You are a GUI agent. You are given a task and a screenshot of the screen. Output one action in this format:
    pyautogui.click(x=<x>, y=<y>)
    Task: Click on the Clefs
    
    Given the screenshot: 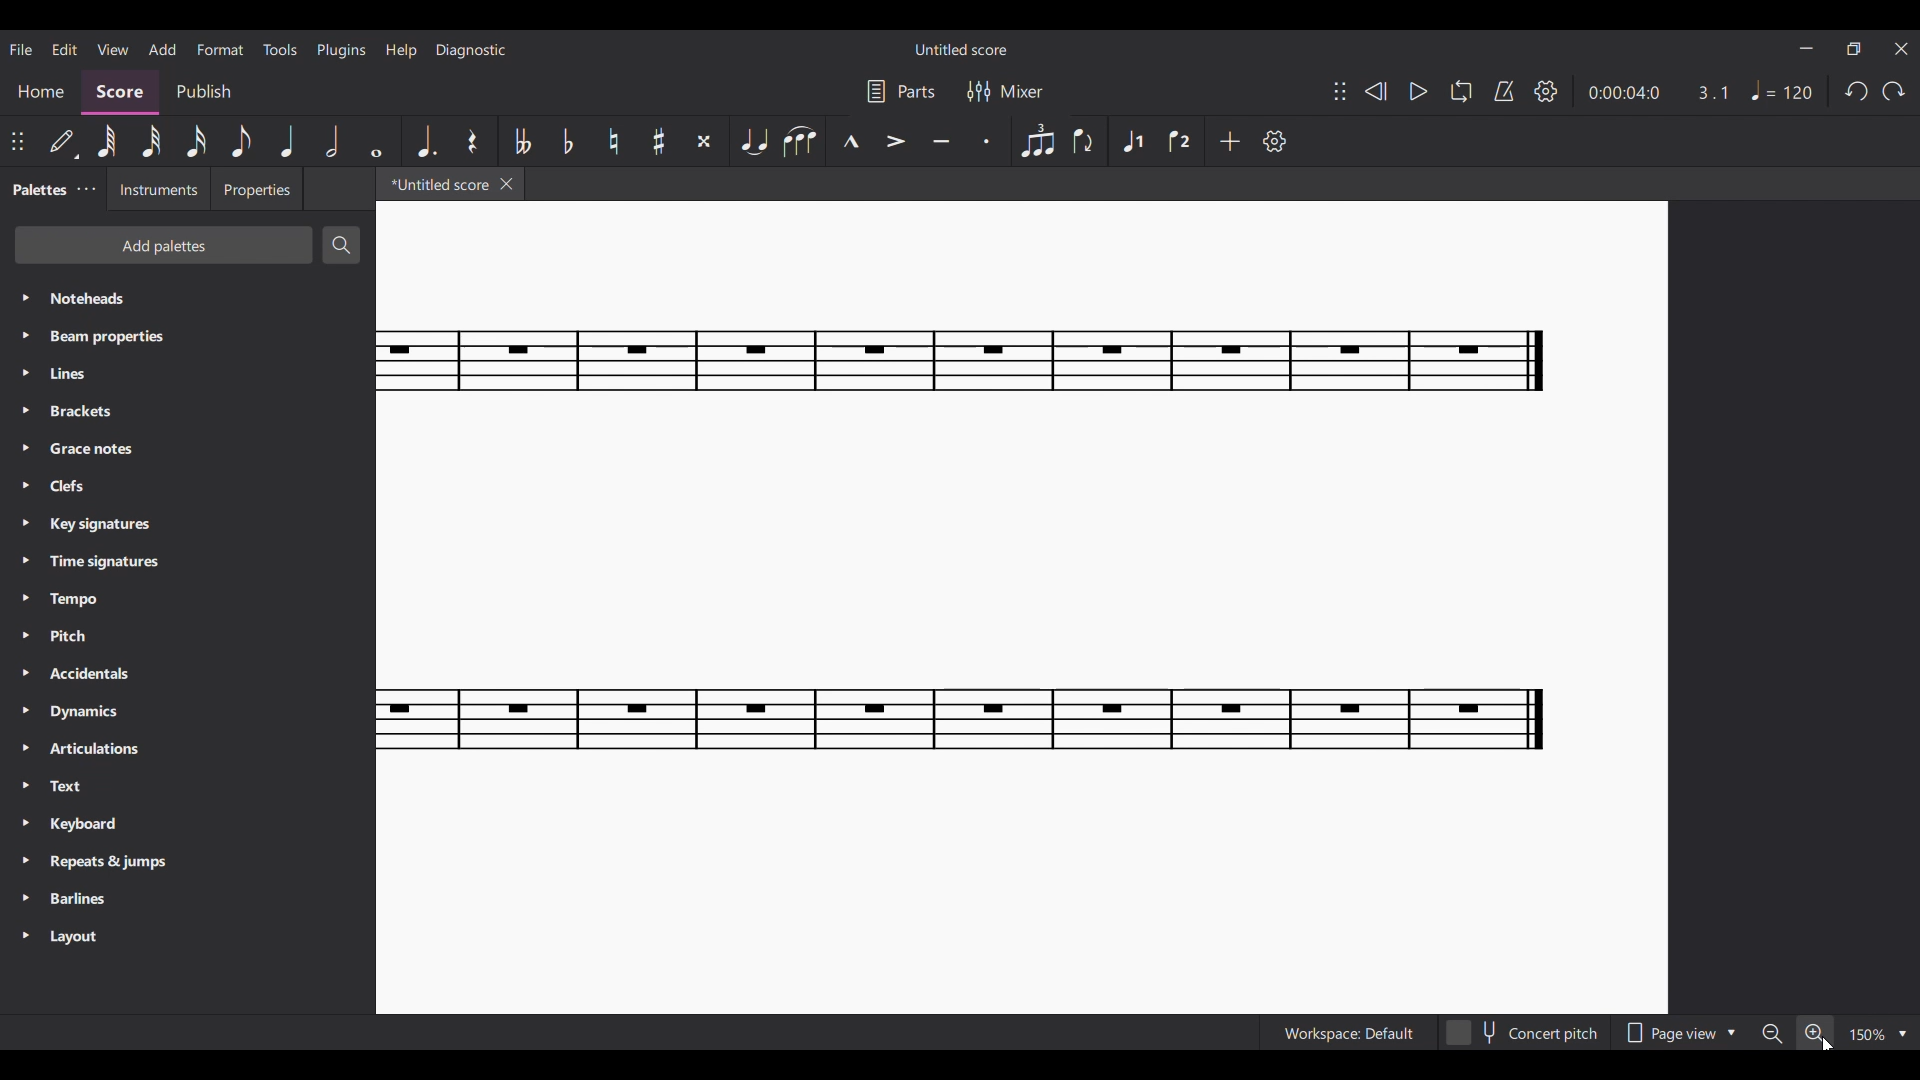 What is the action you would take?
    pyautogui.click(x=187, y=486)
    